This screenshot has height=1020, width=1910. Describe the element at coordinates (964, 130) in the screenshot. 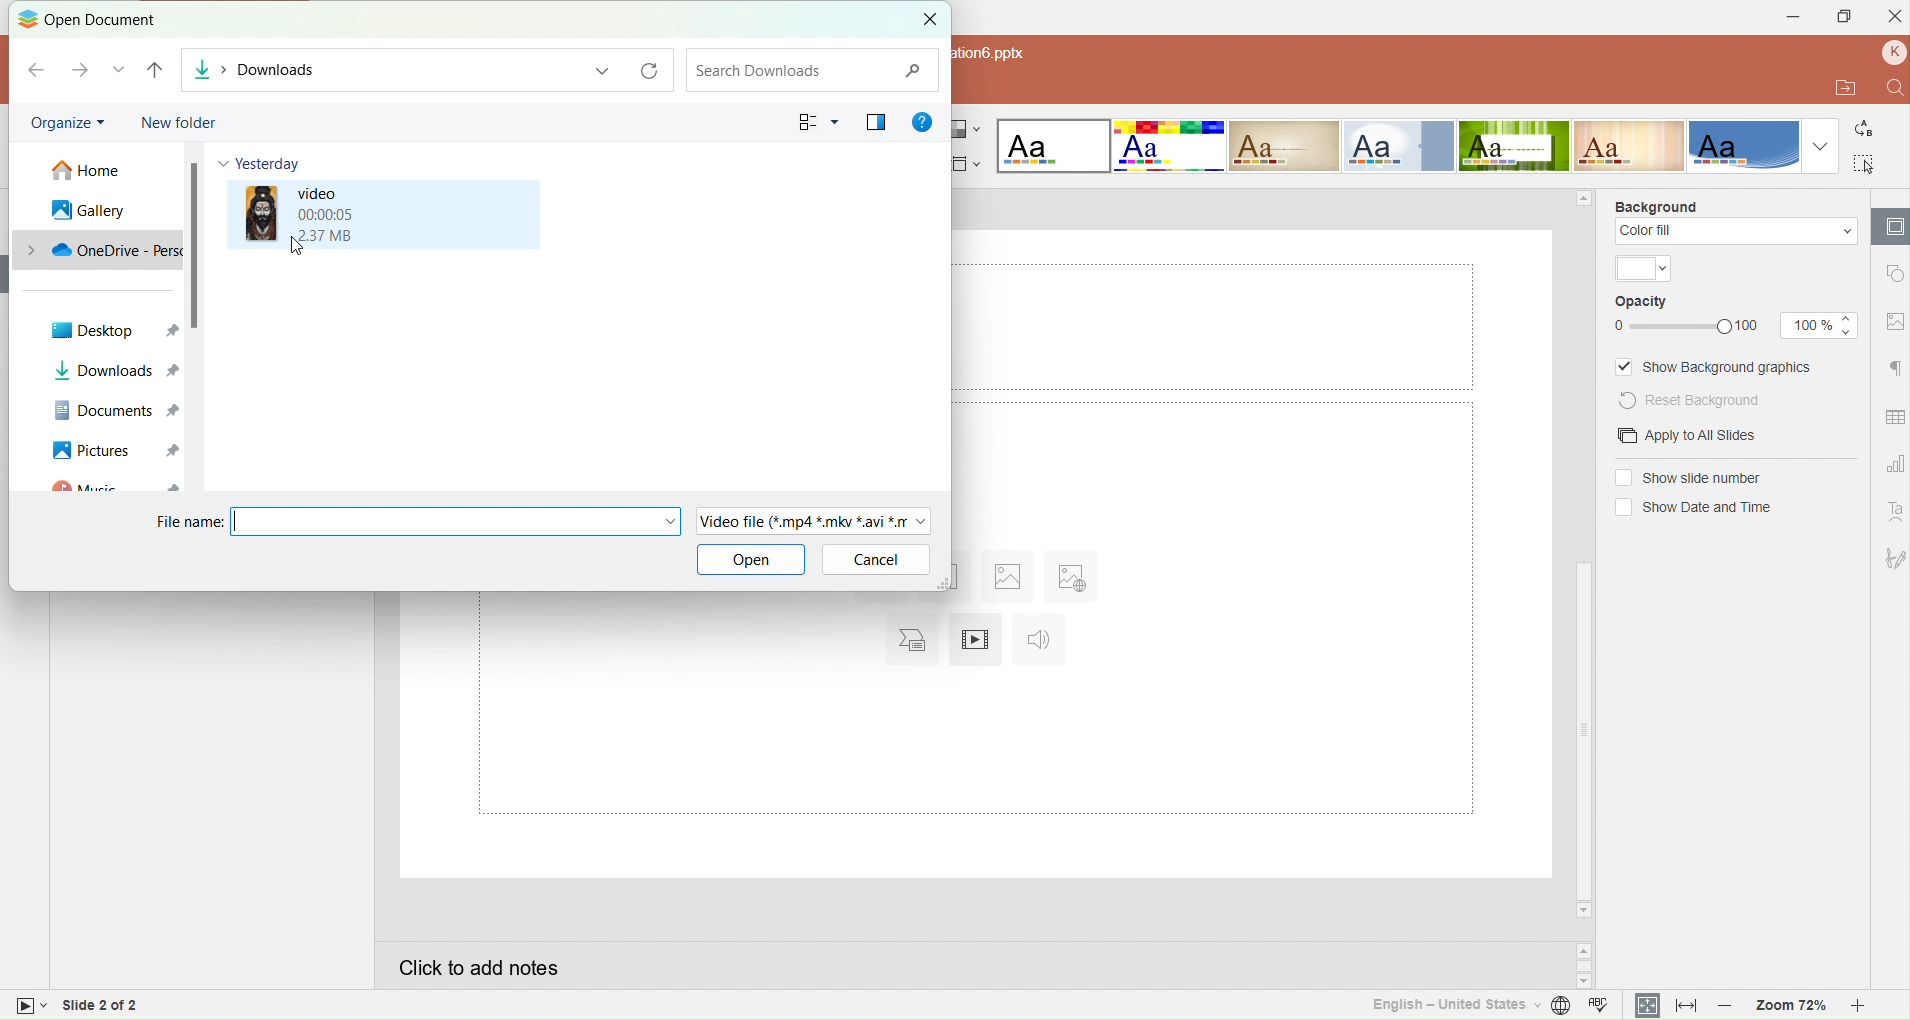

I see `Change color theme` at that location.